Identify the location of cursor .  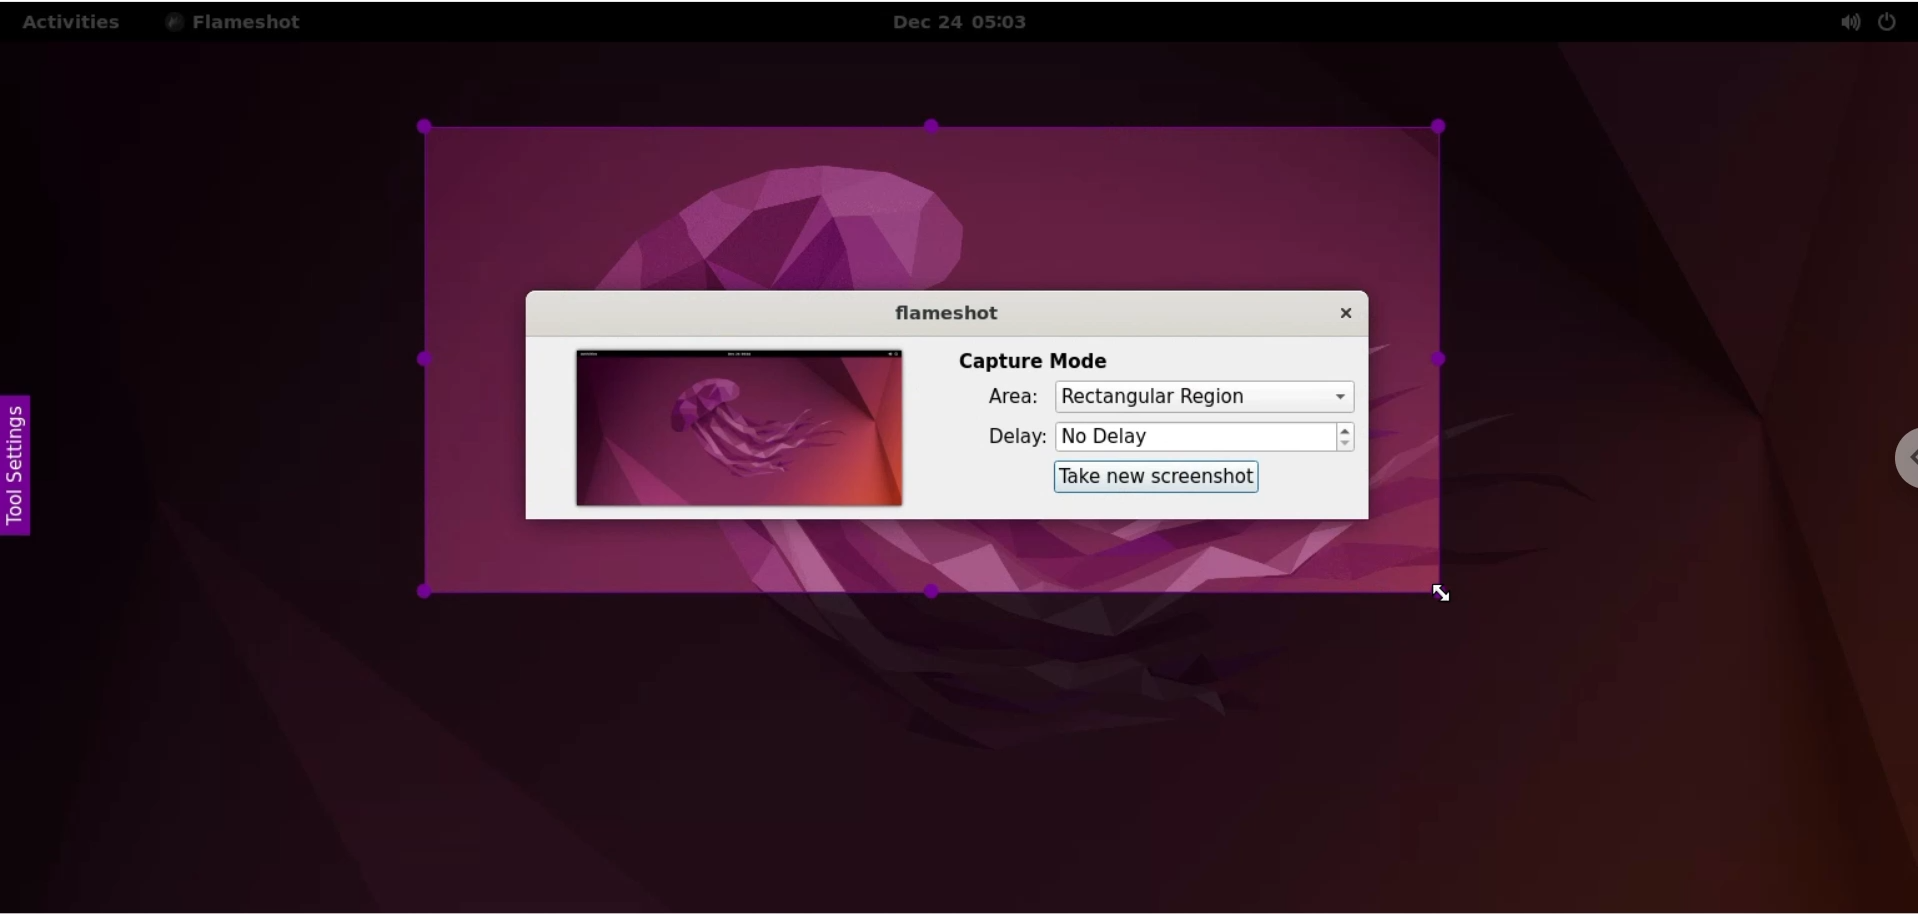
(1438, 591).